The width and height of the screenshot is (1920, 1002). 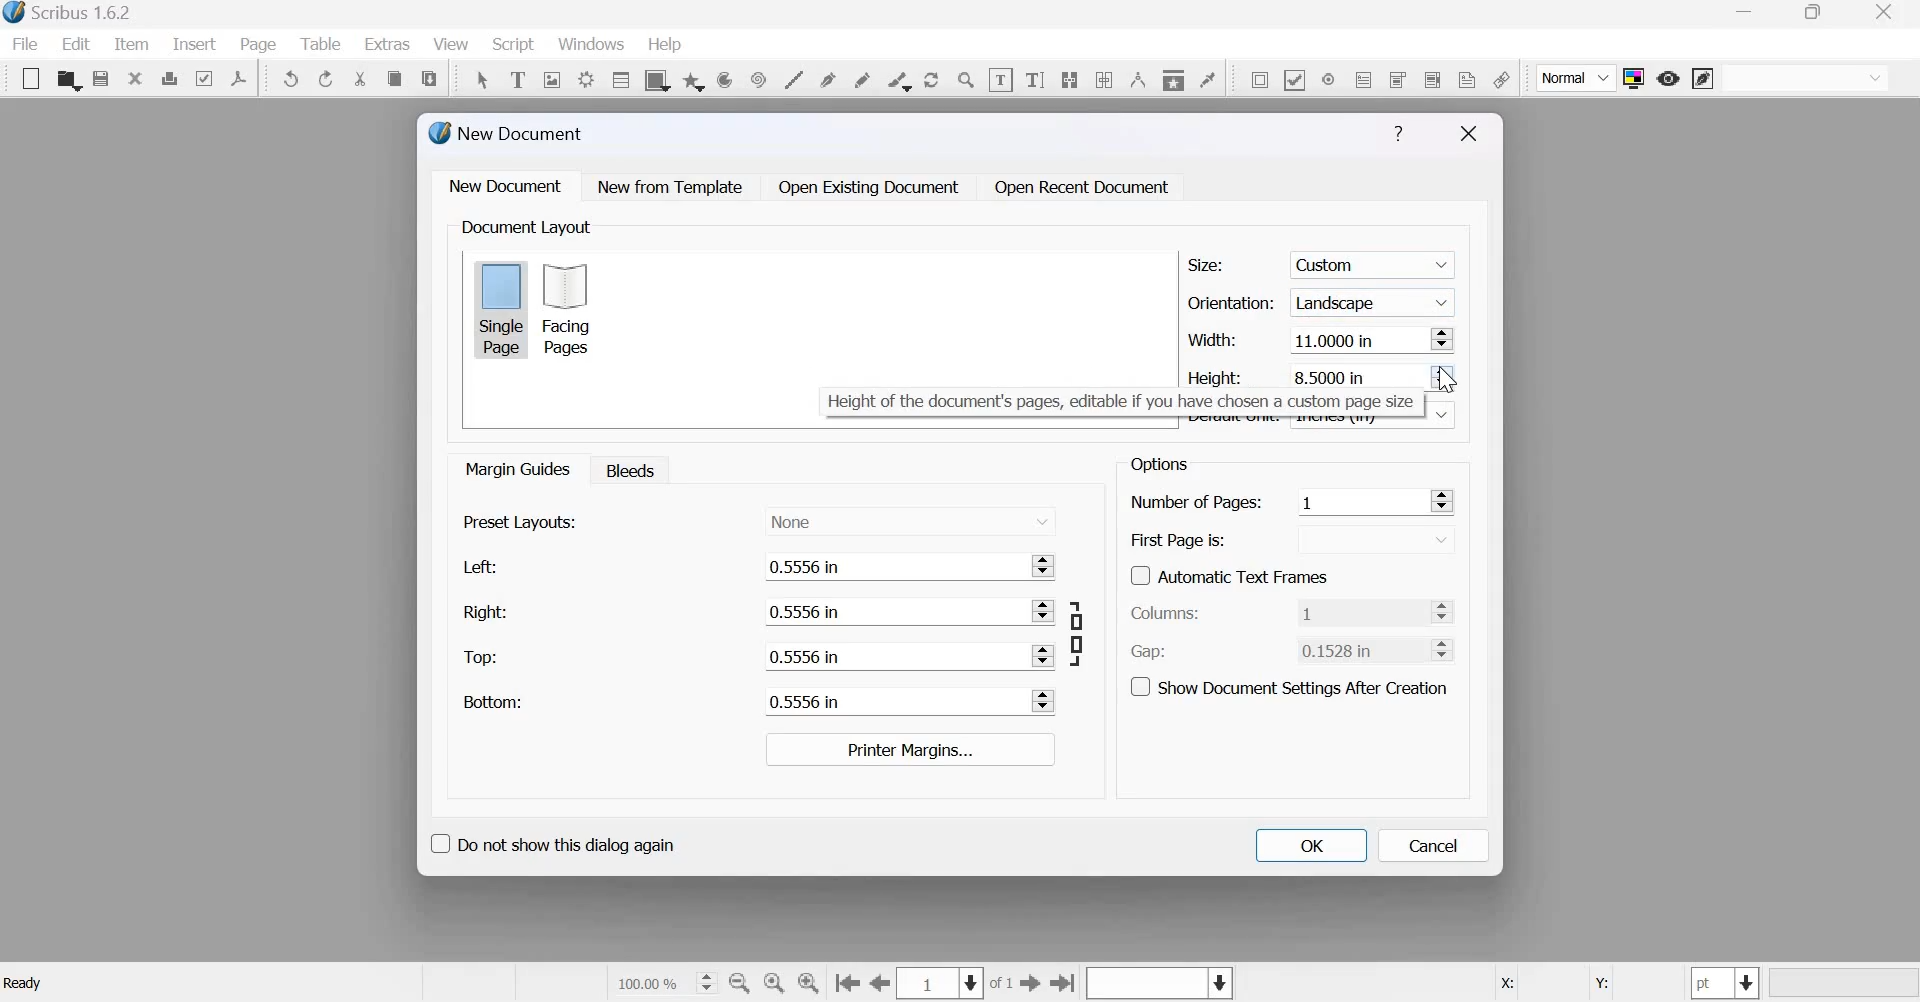 I want to click on Select the current layer, so click(x=1157, y=984).